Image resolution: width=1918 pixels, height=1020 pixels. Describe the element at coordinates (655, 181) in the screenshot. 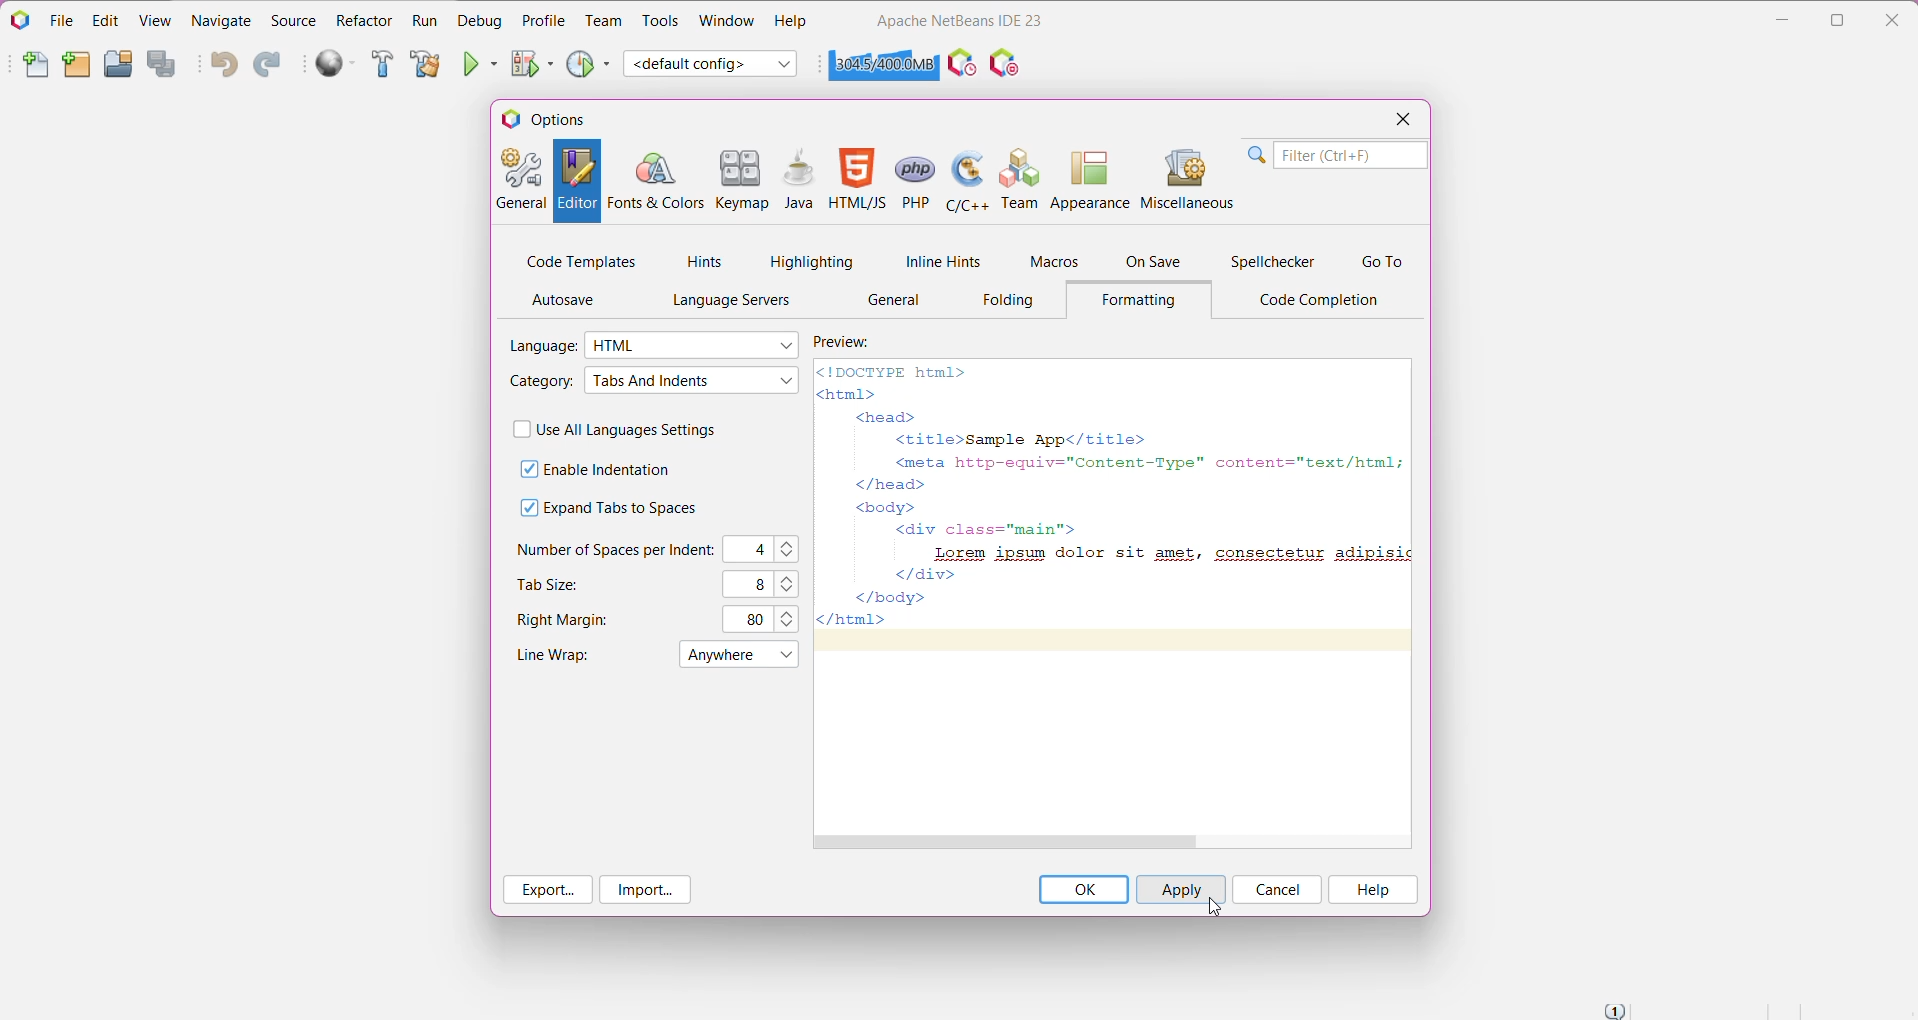

I see `Fonts and Colors` at that location.